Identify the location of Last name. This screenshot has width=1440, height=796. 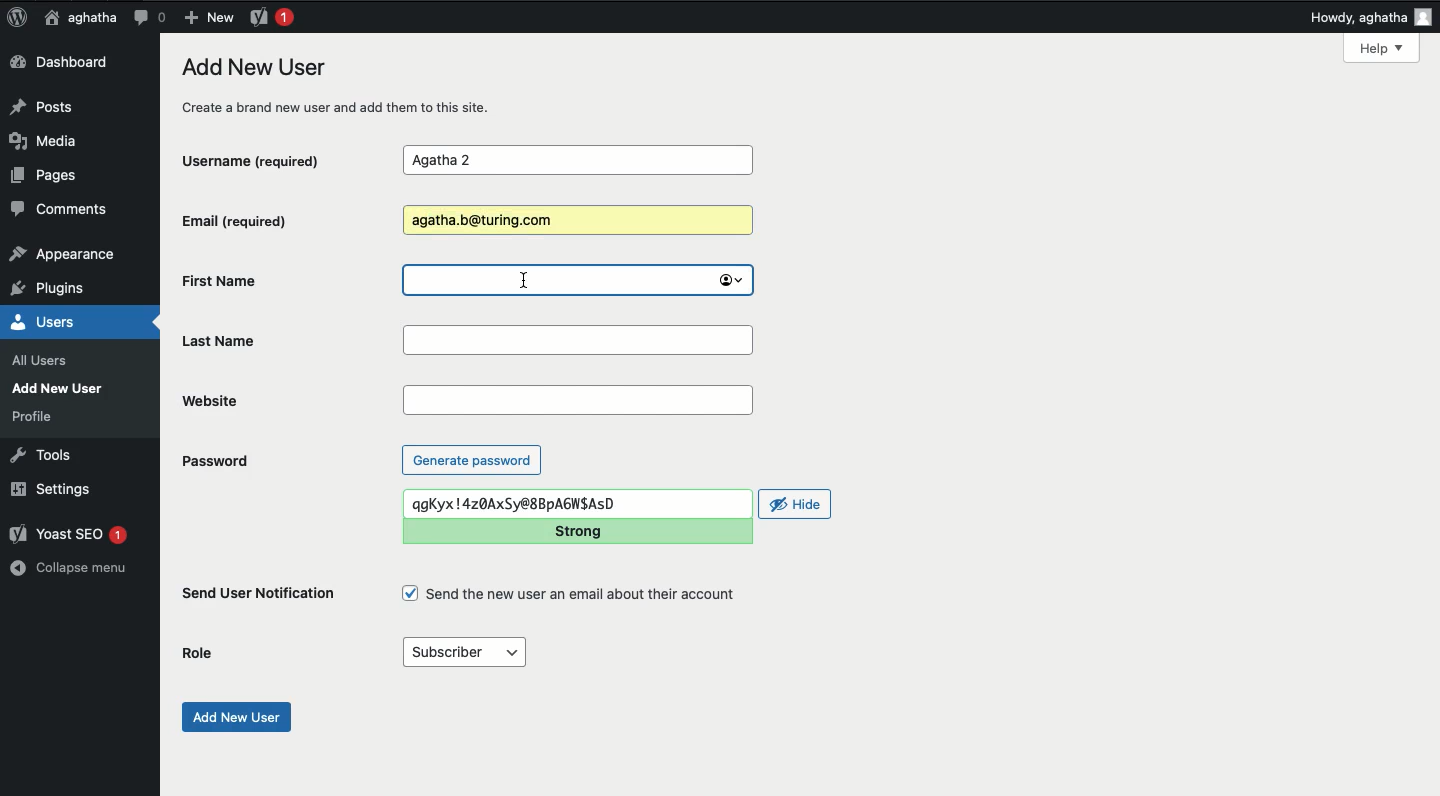
(286, 340).